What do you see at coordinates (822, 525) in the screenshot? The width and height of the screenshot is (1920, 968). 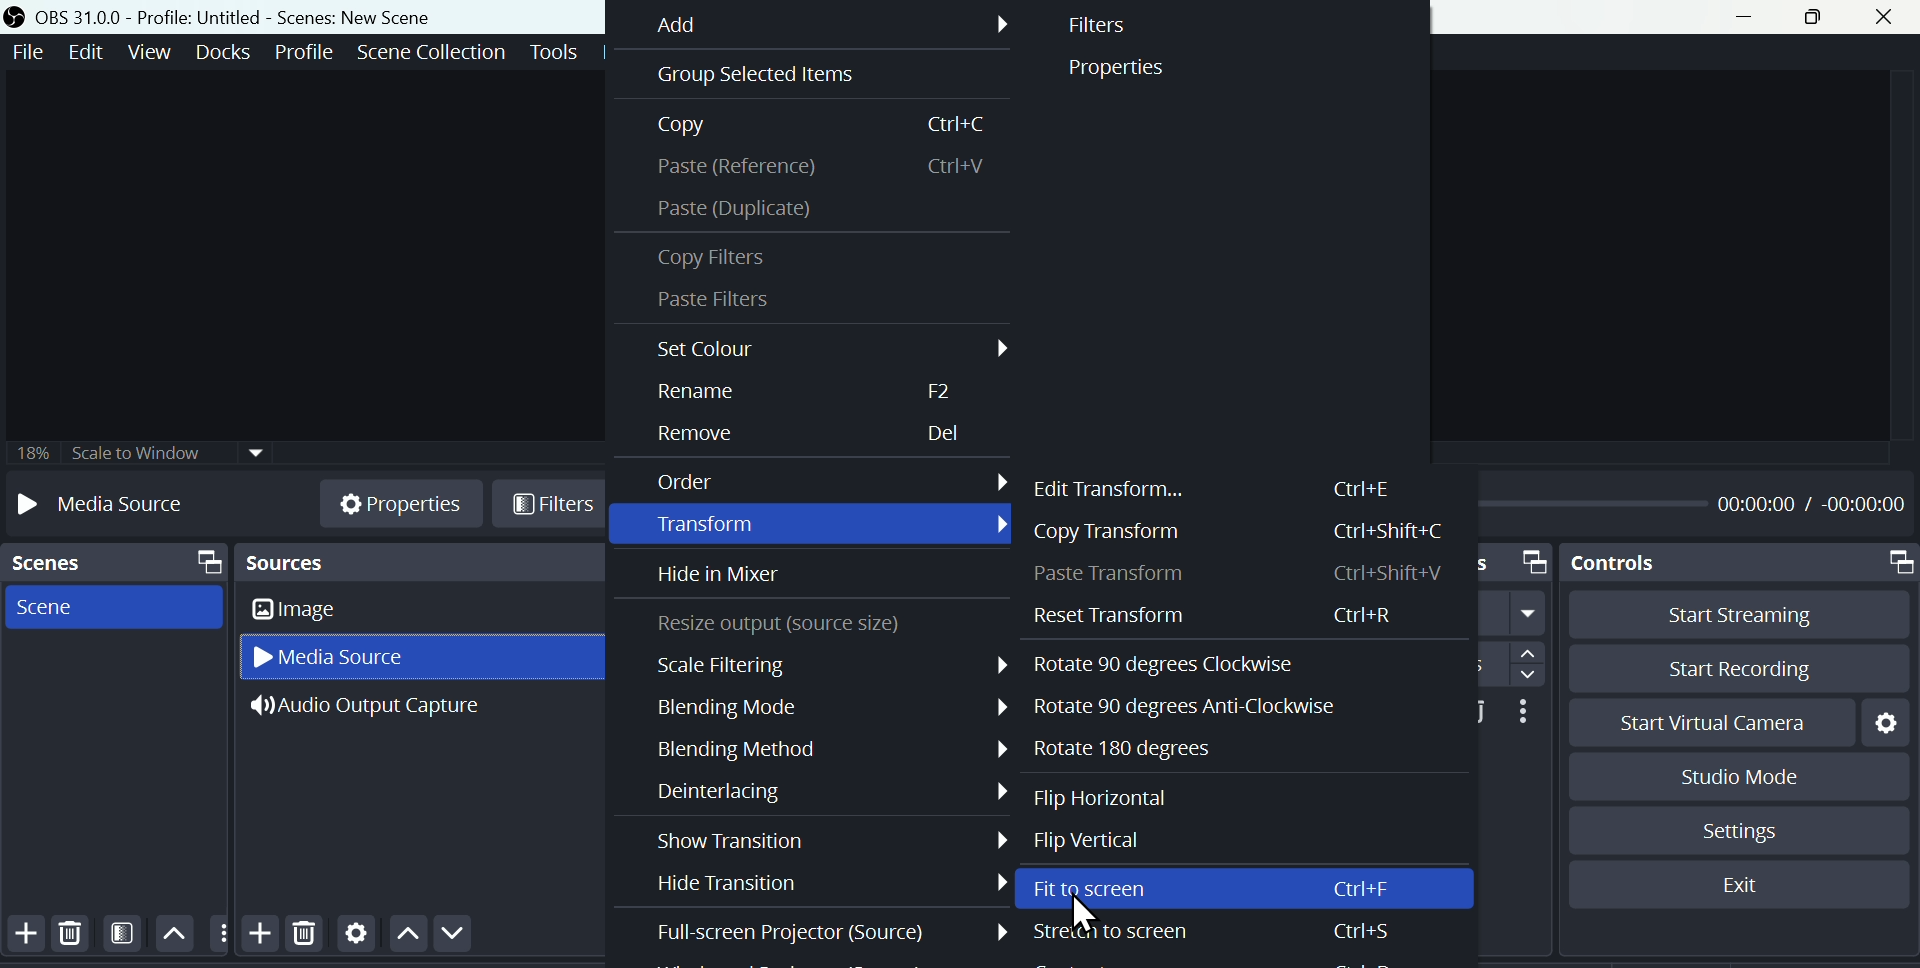 I see `Transform` at bounding box center [822, 525].